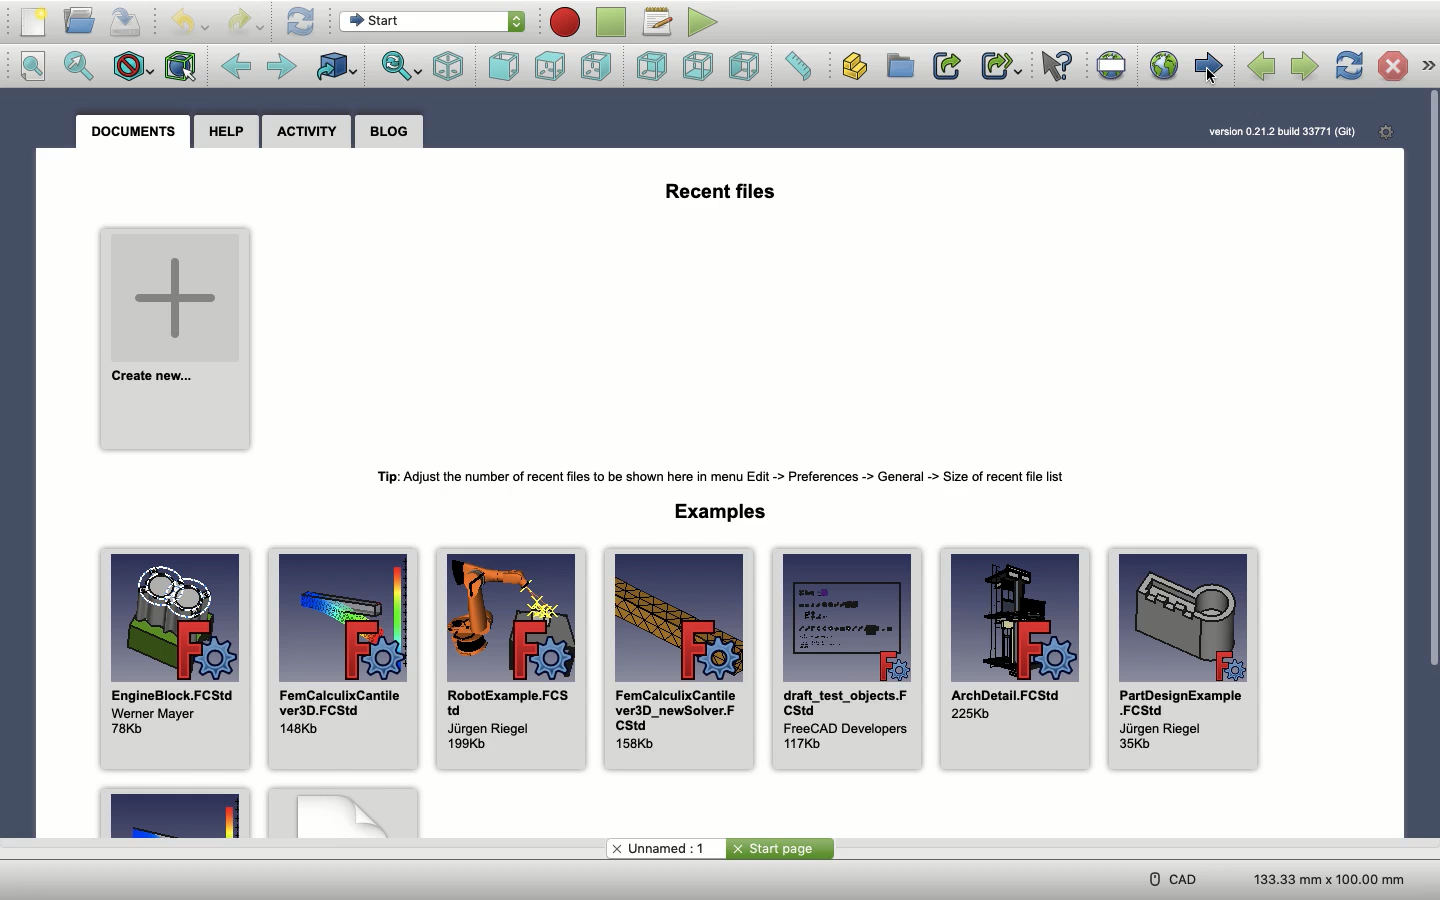 This screenshot has height=900, width=1440. Describe the element at coordinates (312, 129) in the screenshot. I see `Activity` at that location.